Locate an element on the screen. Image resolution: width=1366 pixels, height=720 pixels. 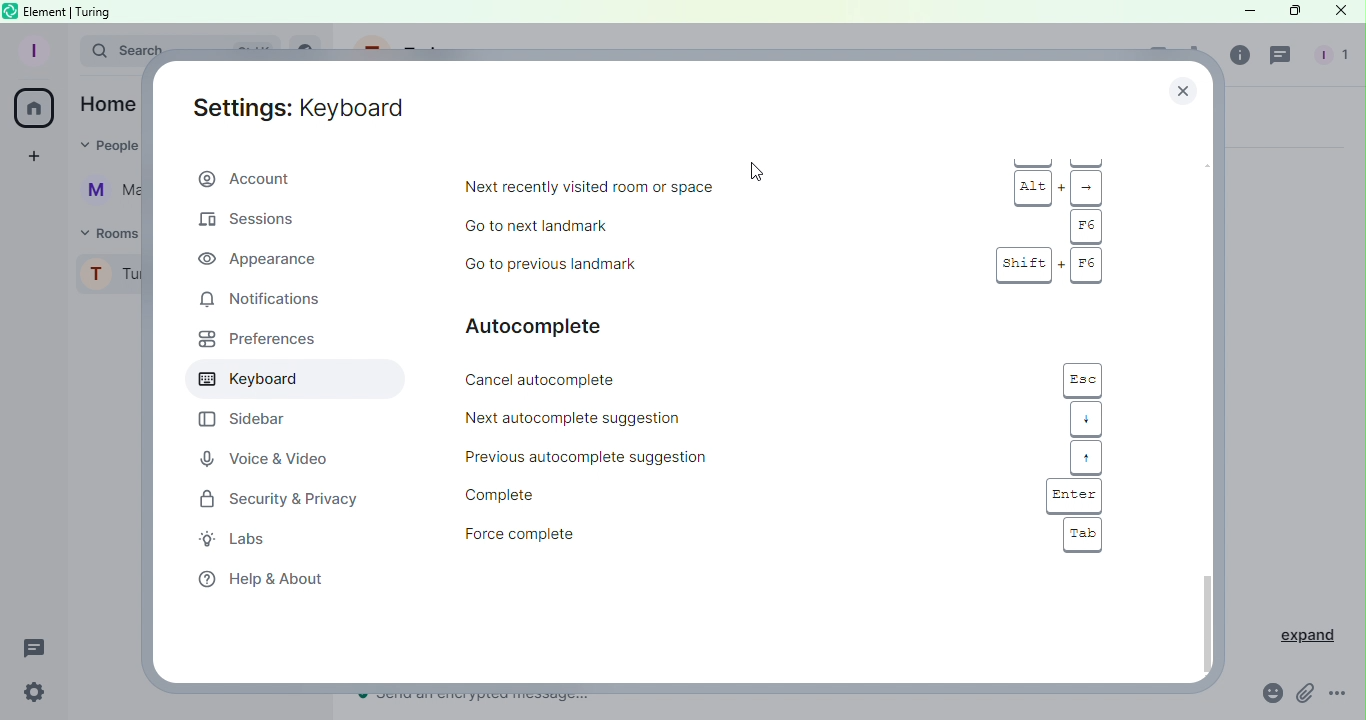
Appearnace is located at coordinates (262, 259).